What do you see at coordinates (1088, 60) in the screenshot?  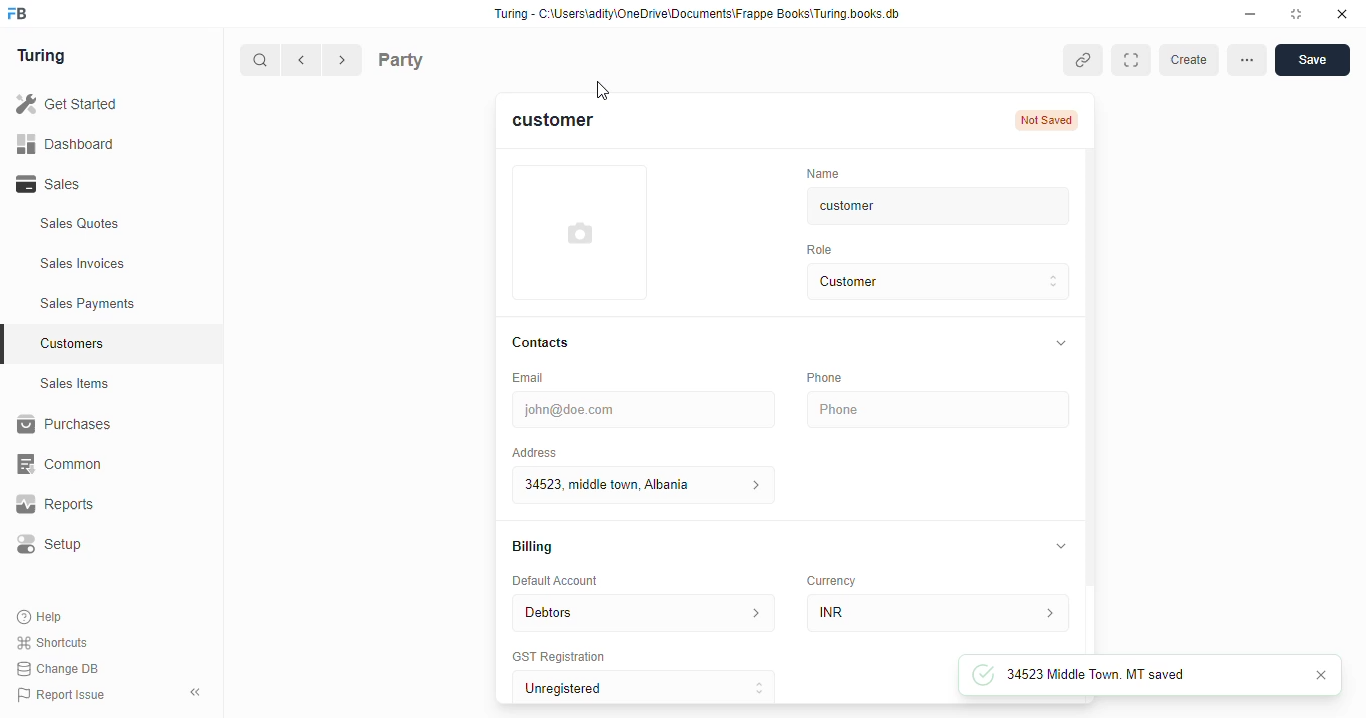 I see `copy link` at bounding box center [1088, 60].